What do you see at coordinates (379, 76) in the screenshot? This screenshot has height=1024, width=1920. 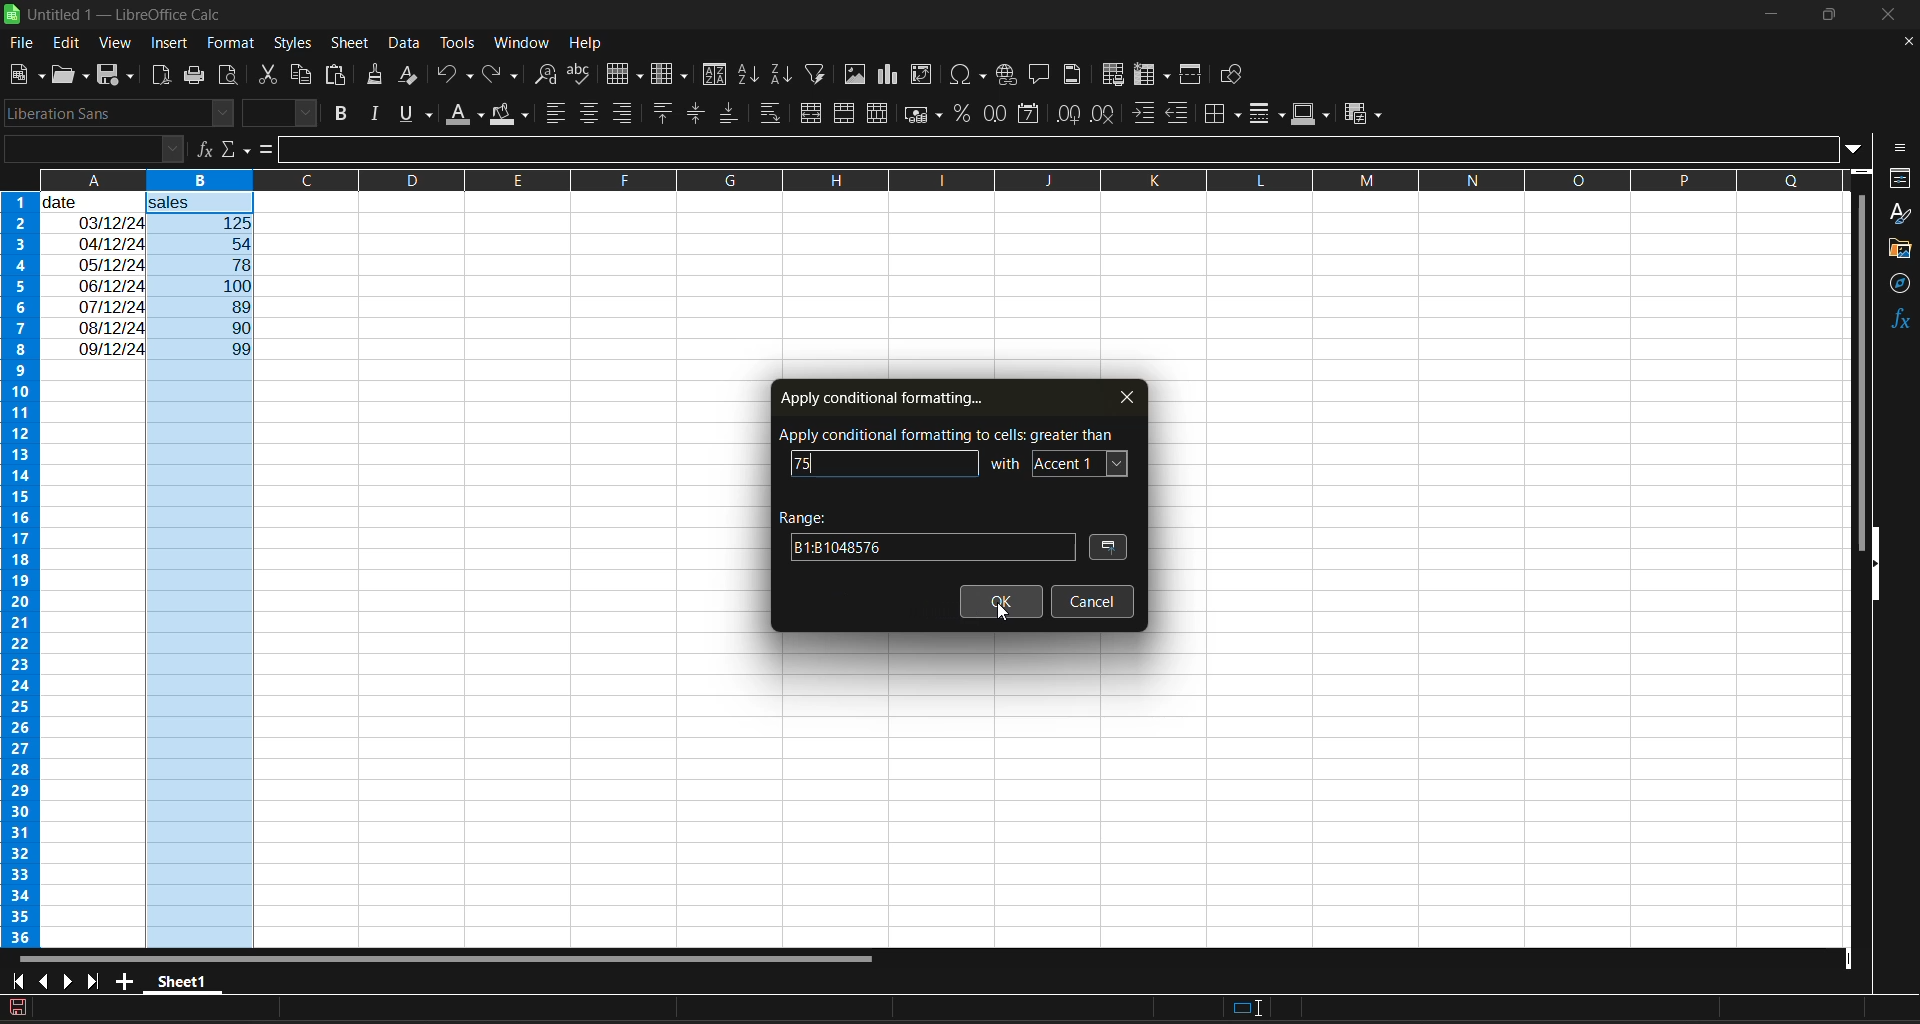 I see `clone formatting` at bounding box center [379, 76].